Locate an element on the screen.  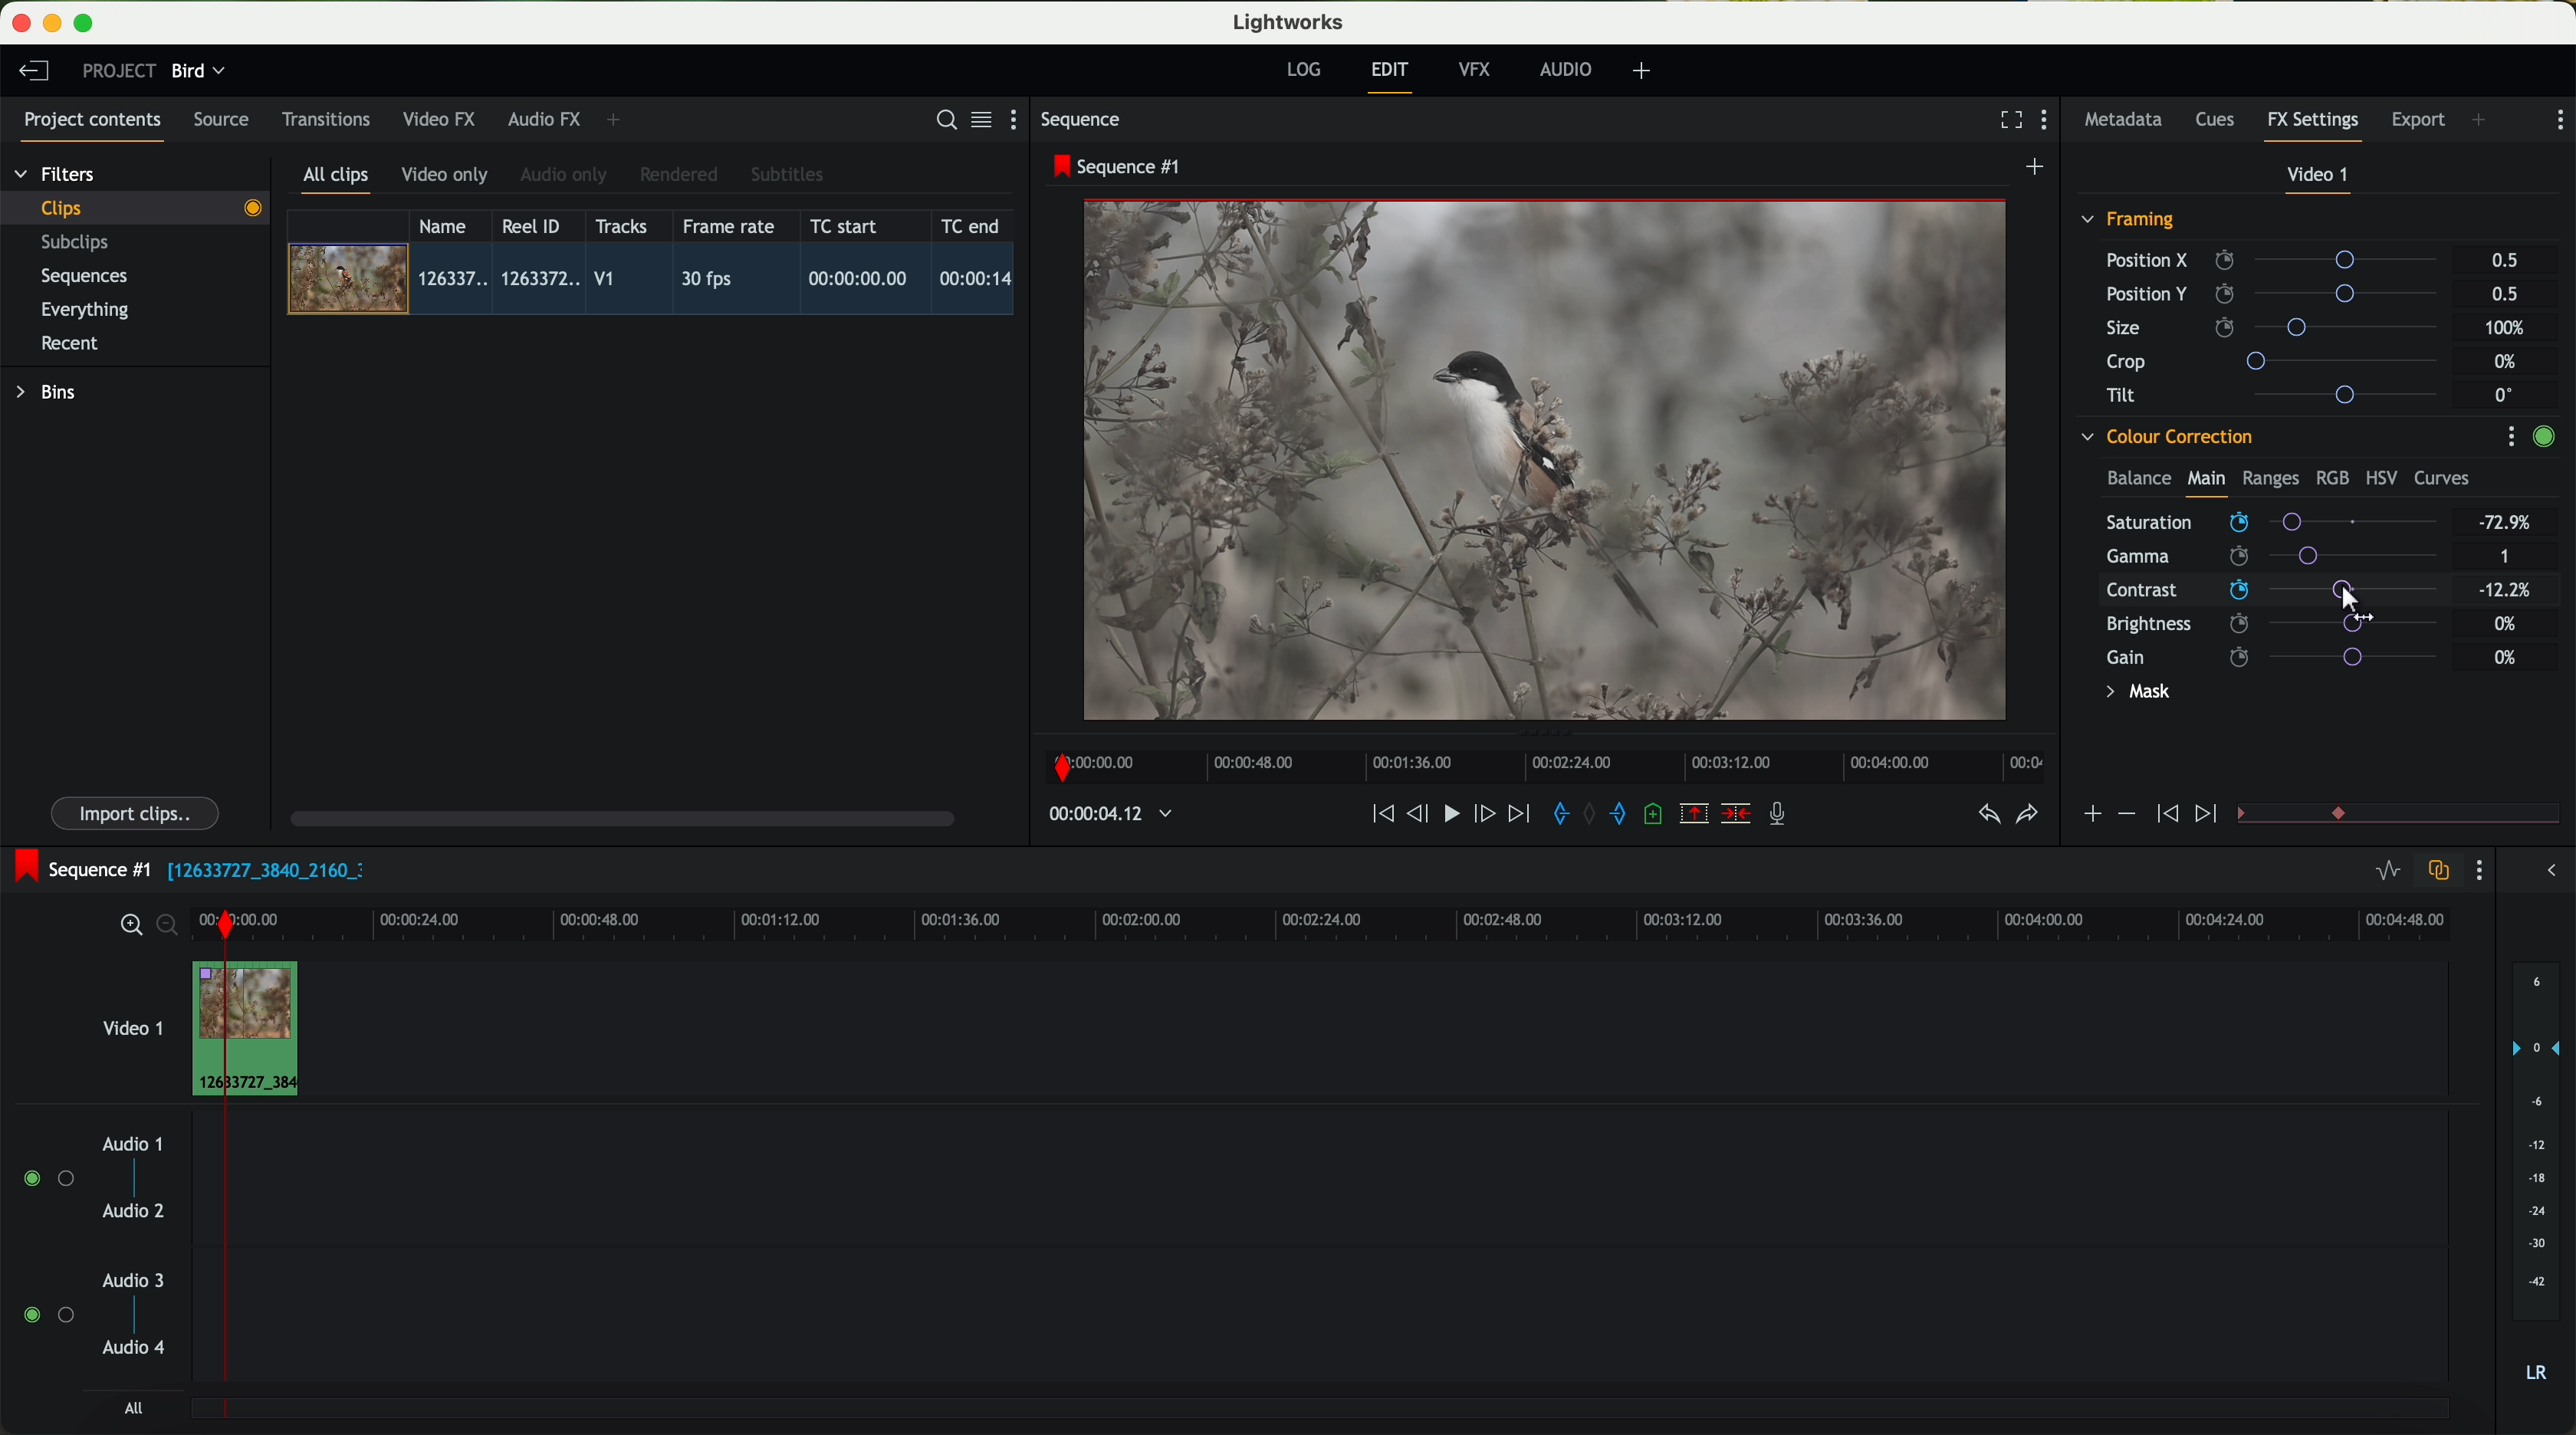
colour correction is located at coordinates (2165, 437).